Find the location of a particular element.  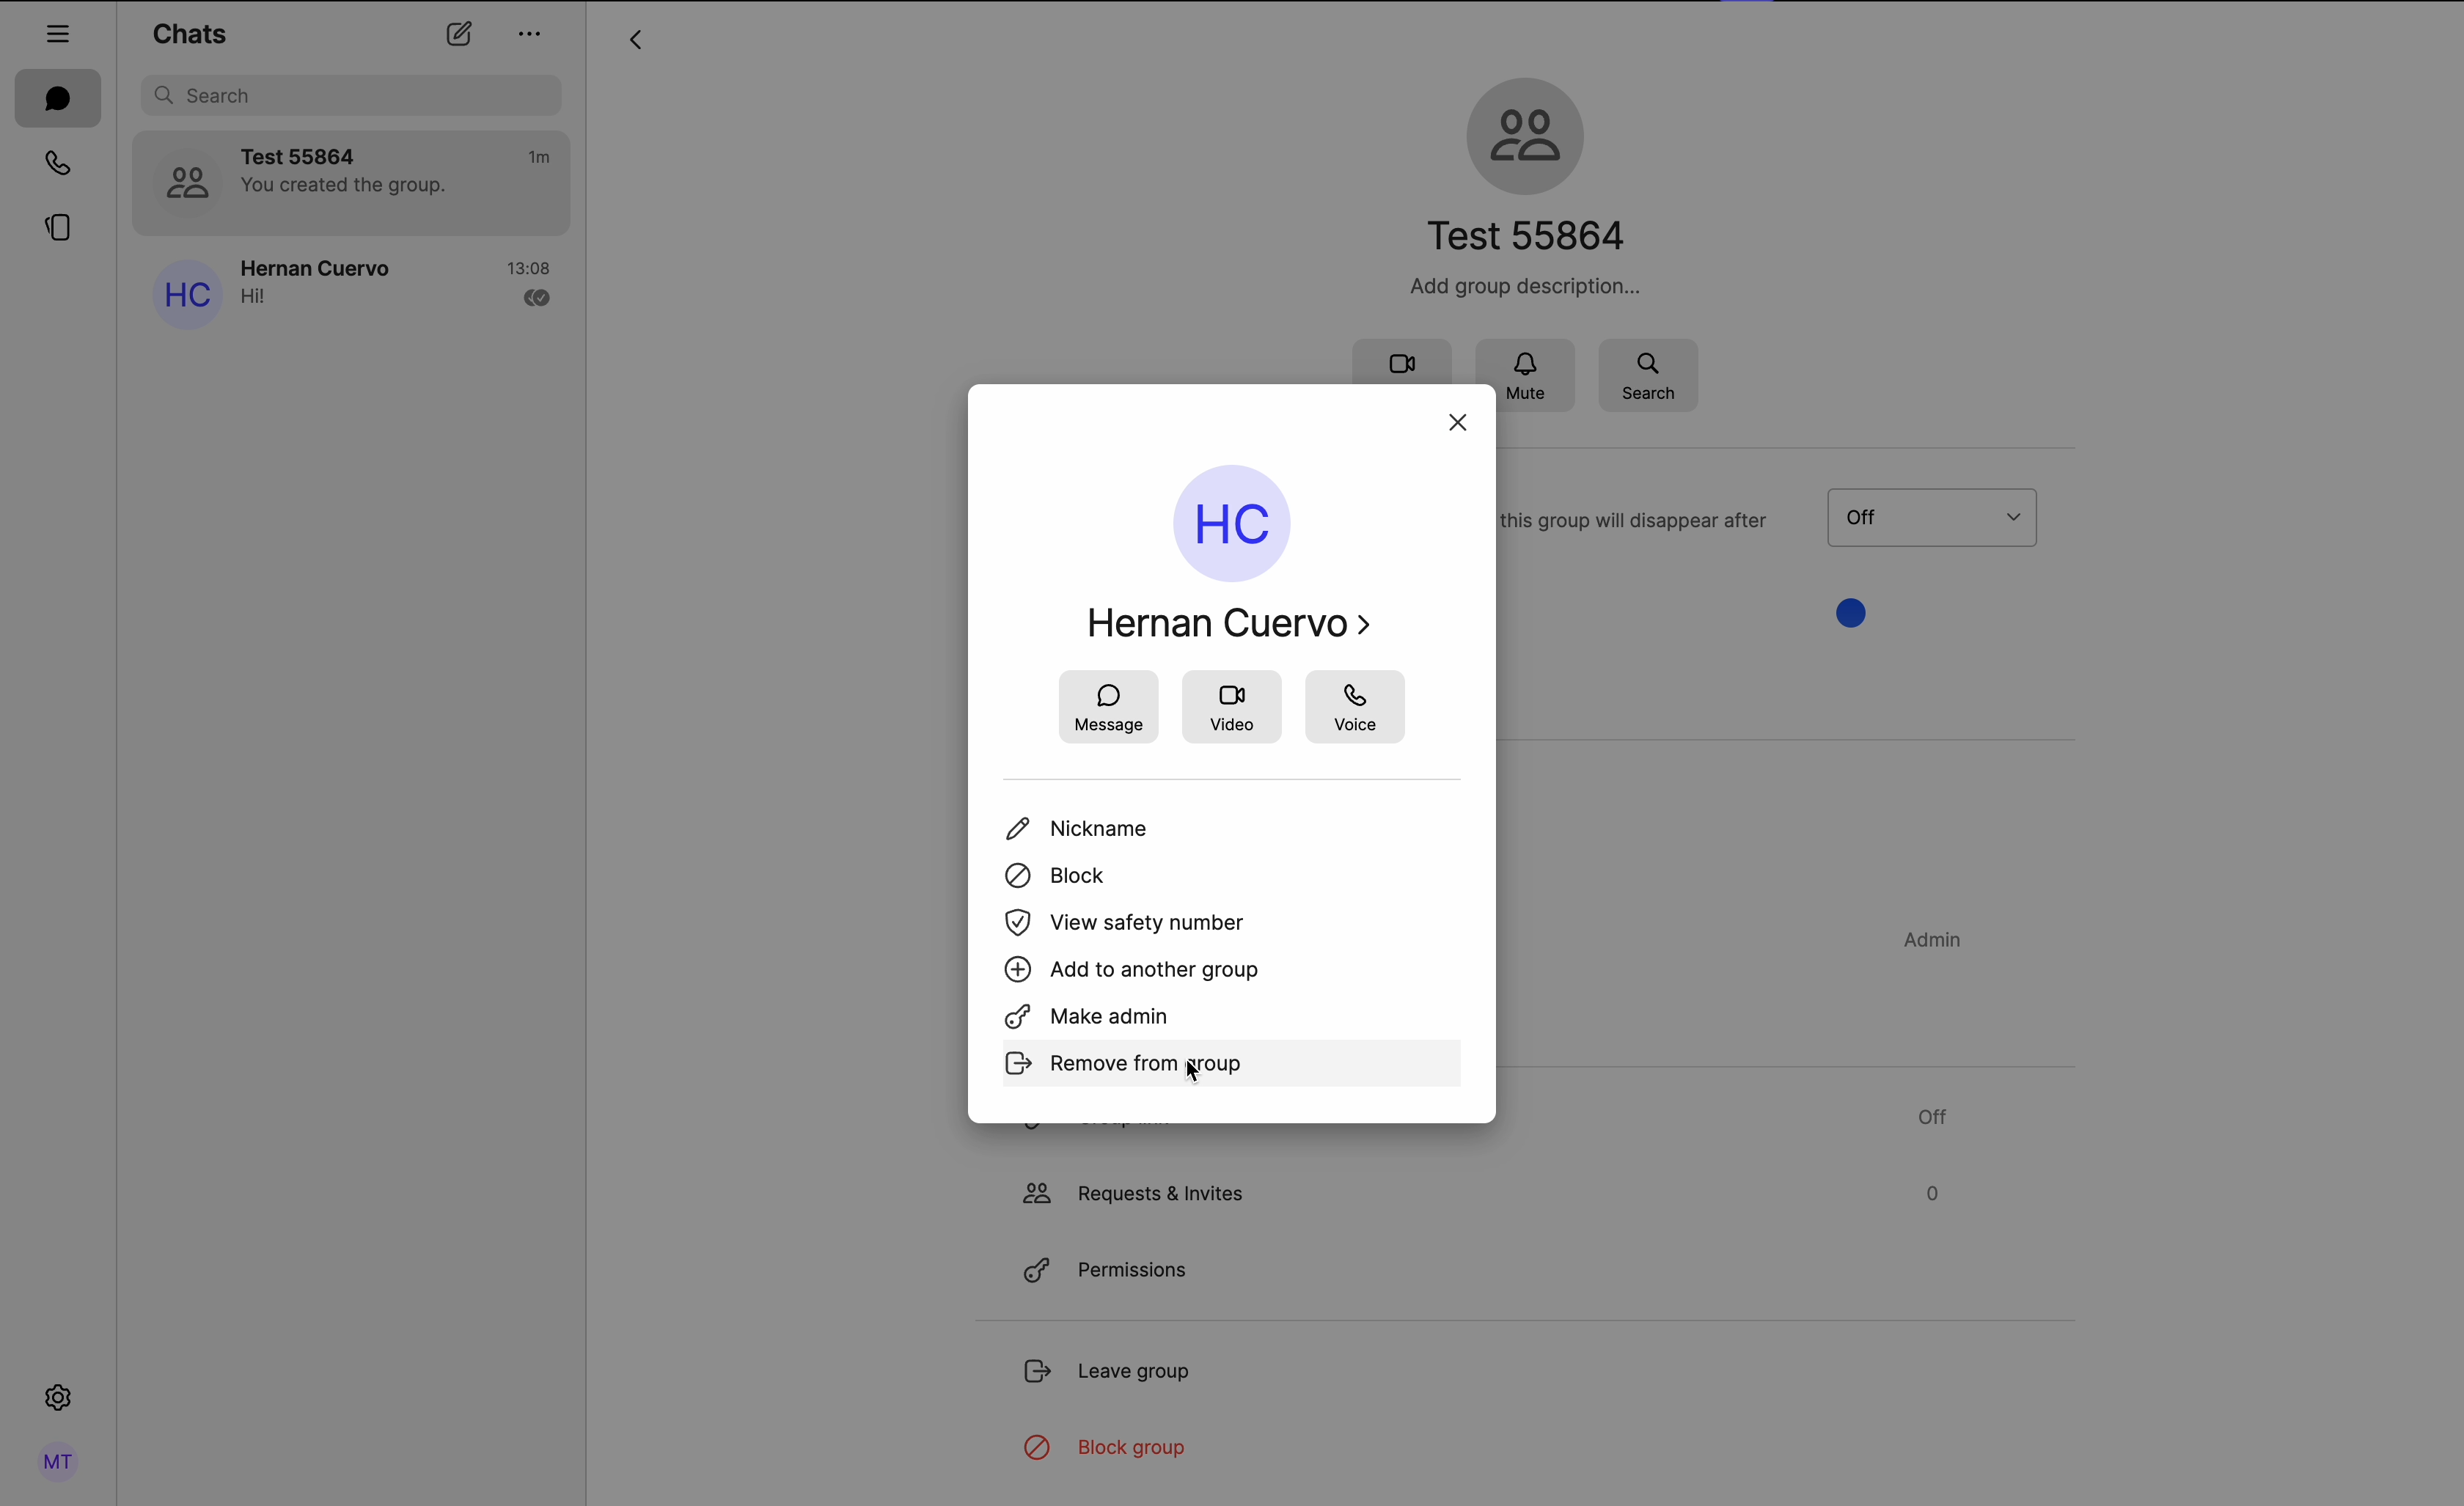

search is located at coordinates (1648, 374).